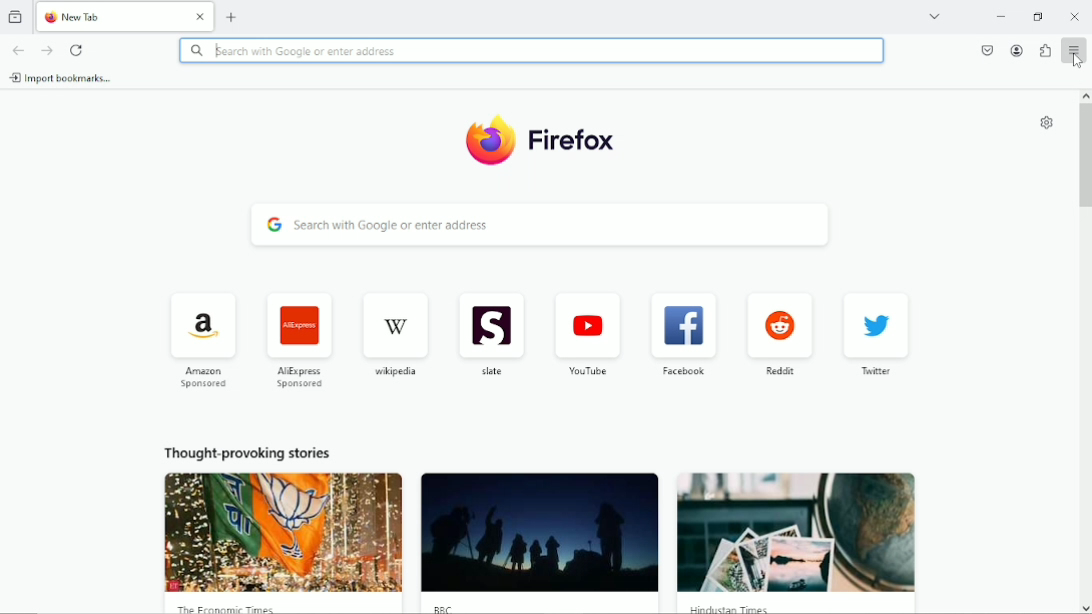  I want to click on The Economic Times, so click(225, 608).